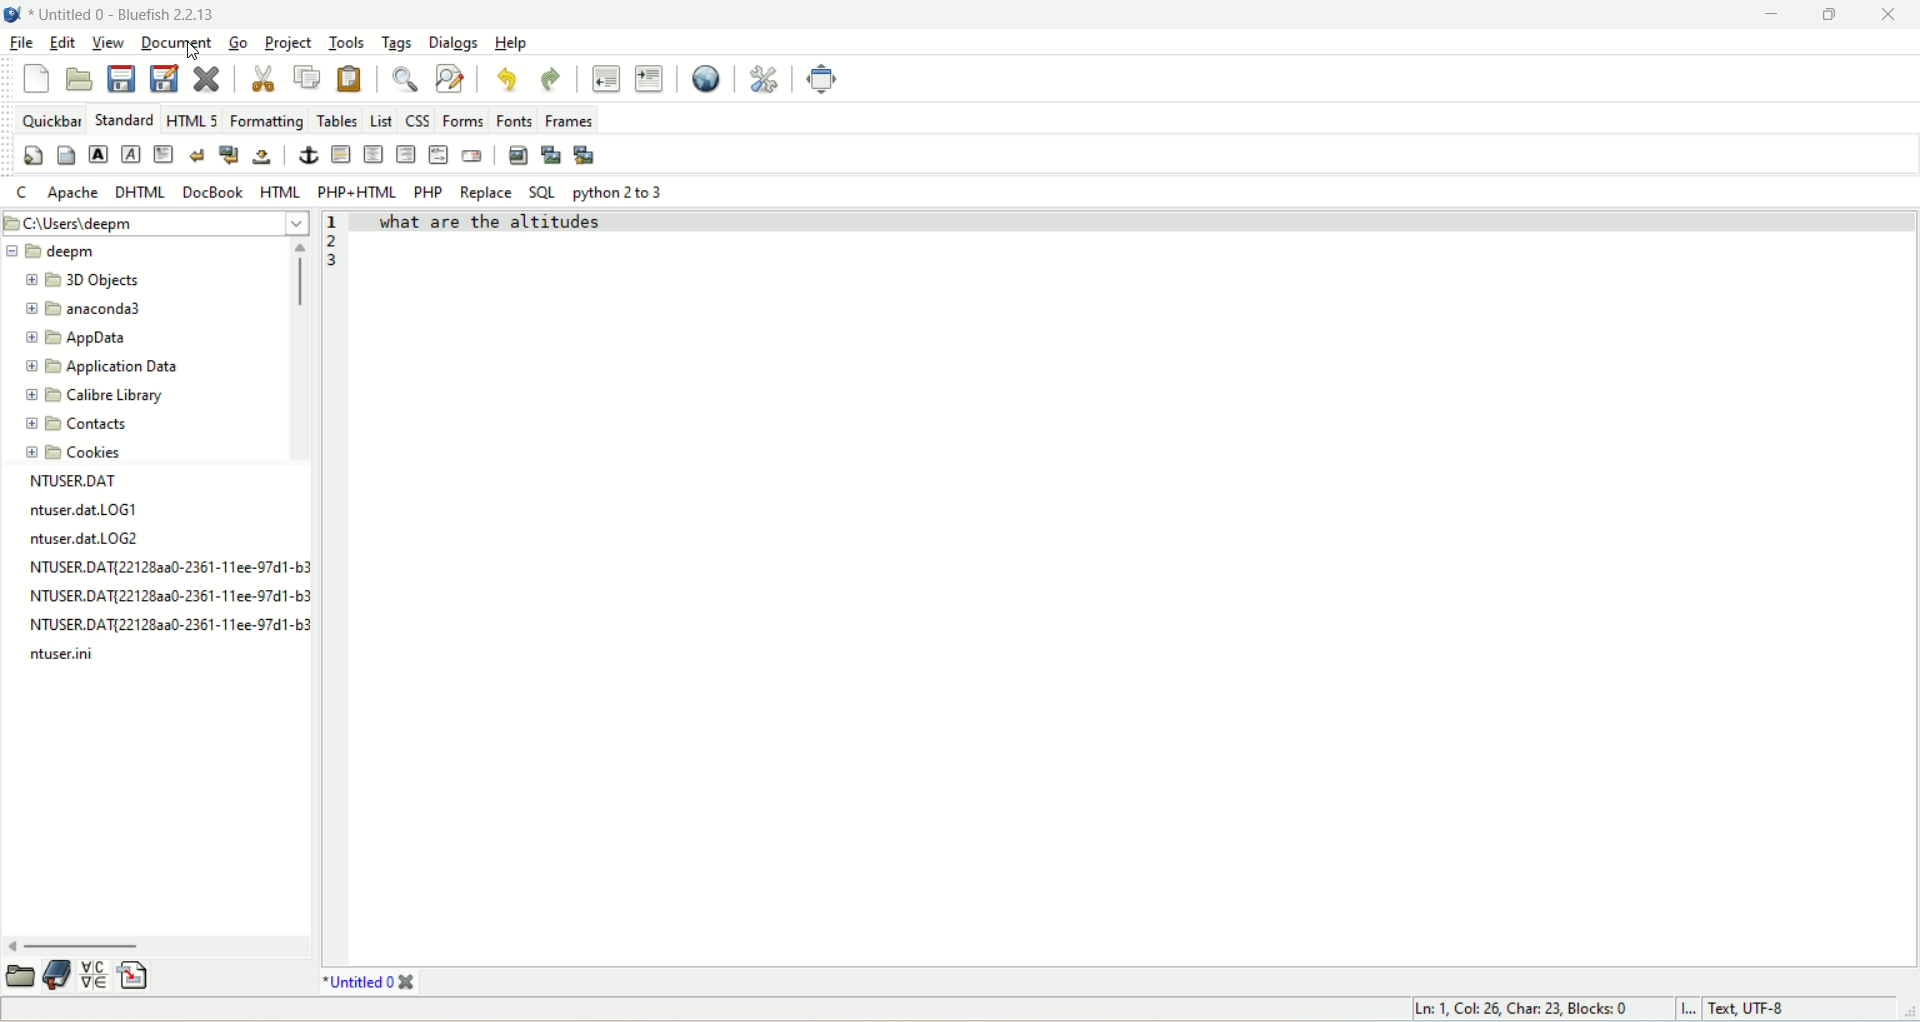 This screenshot has height=1022, width=1920. Describe the element at coordinates (269, 120) in the screenshot. I see `formatting` at that location.